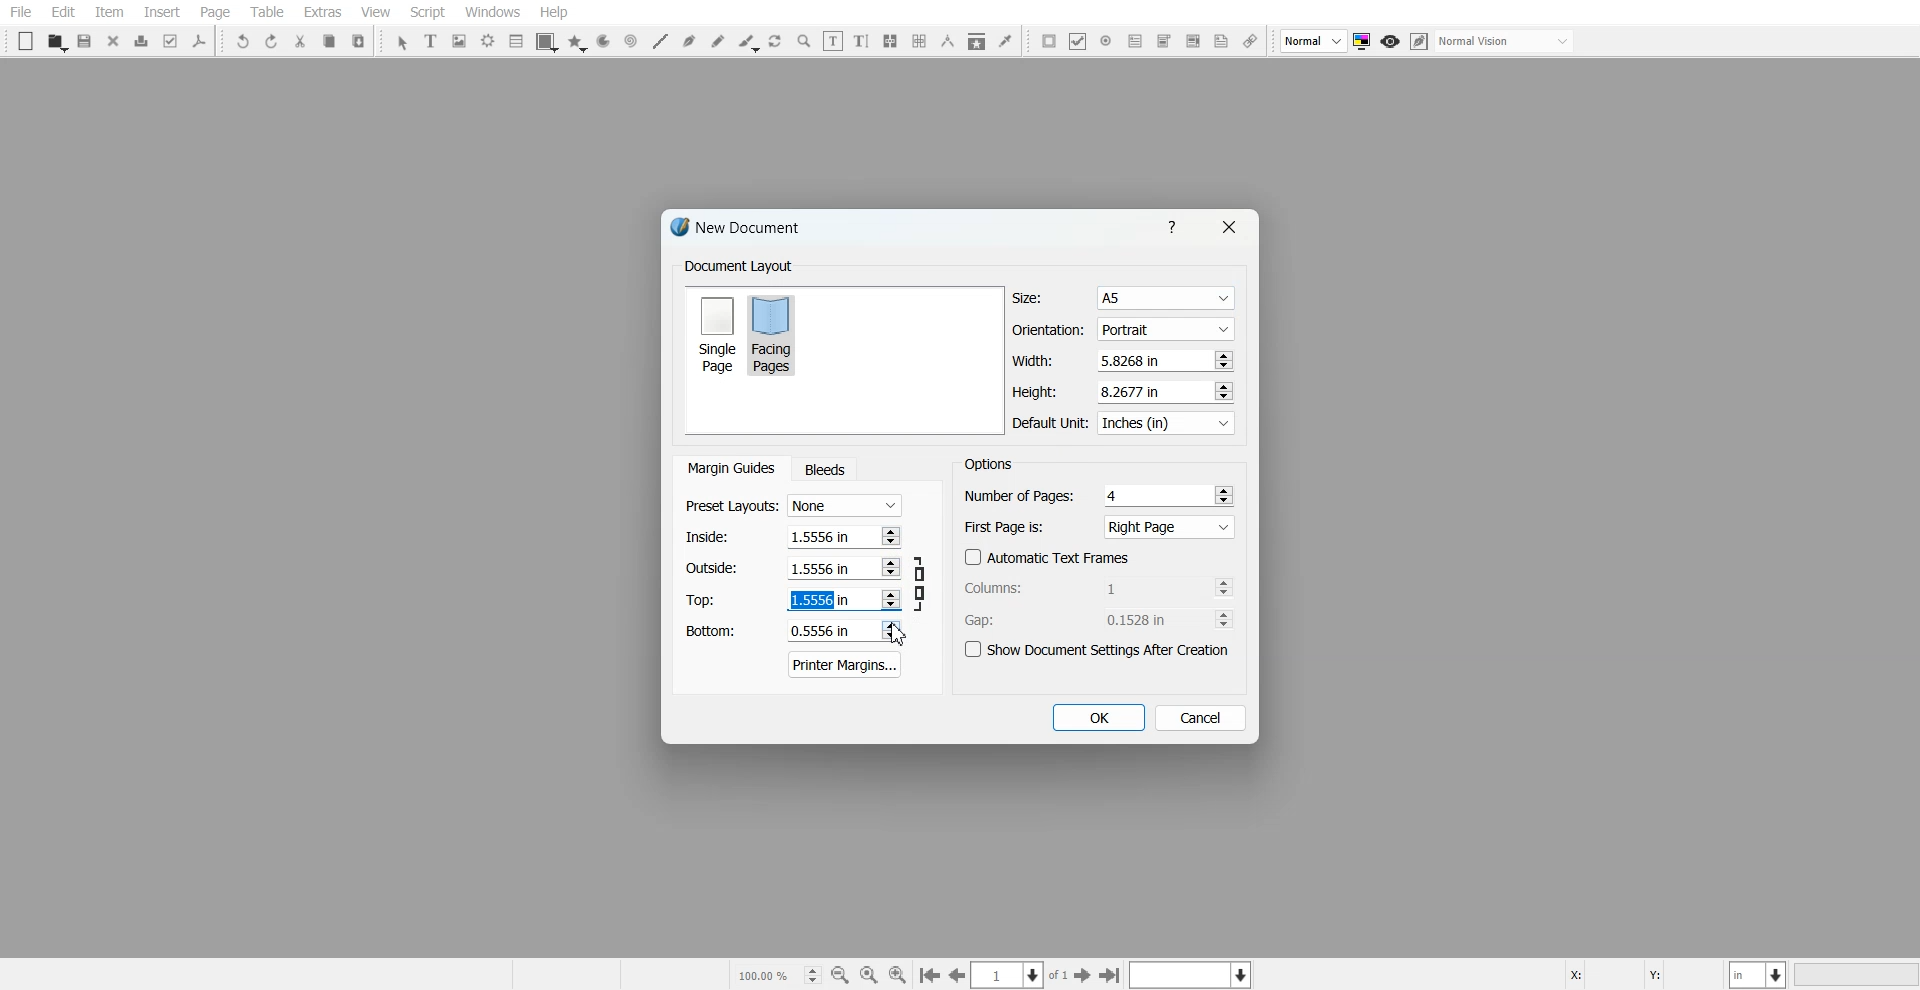 The image size is (1920, 990). I want to click on Freehand line, so click(718, 41).